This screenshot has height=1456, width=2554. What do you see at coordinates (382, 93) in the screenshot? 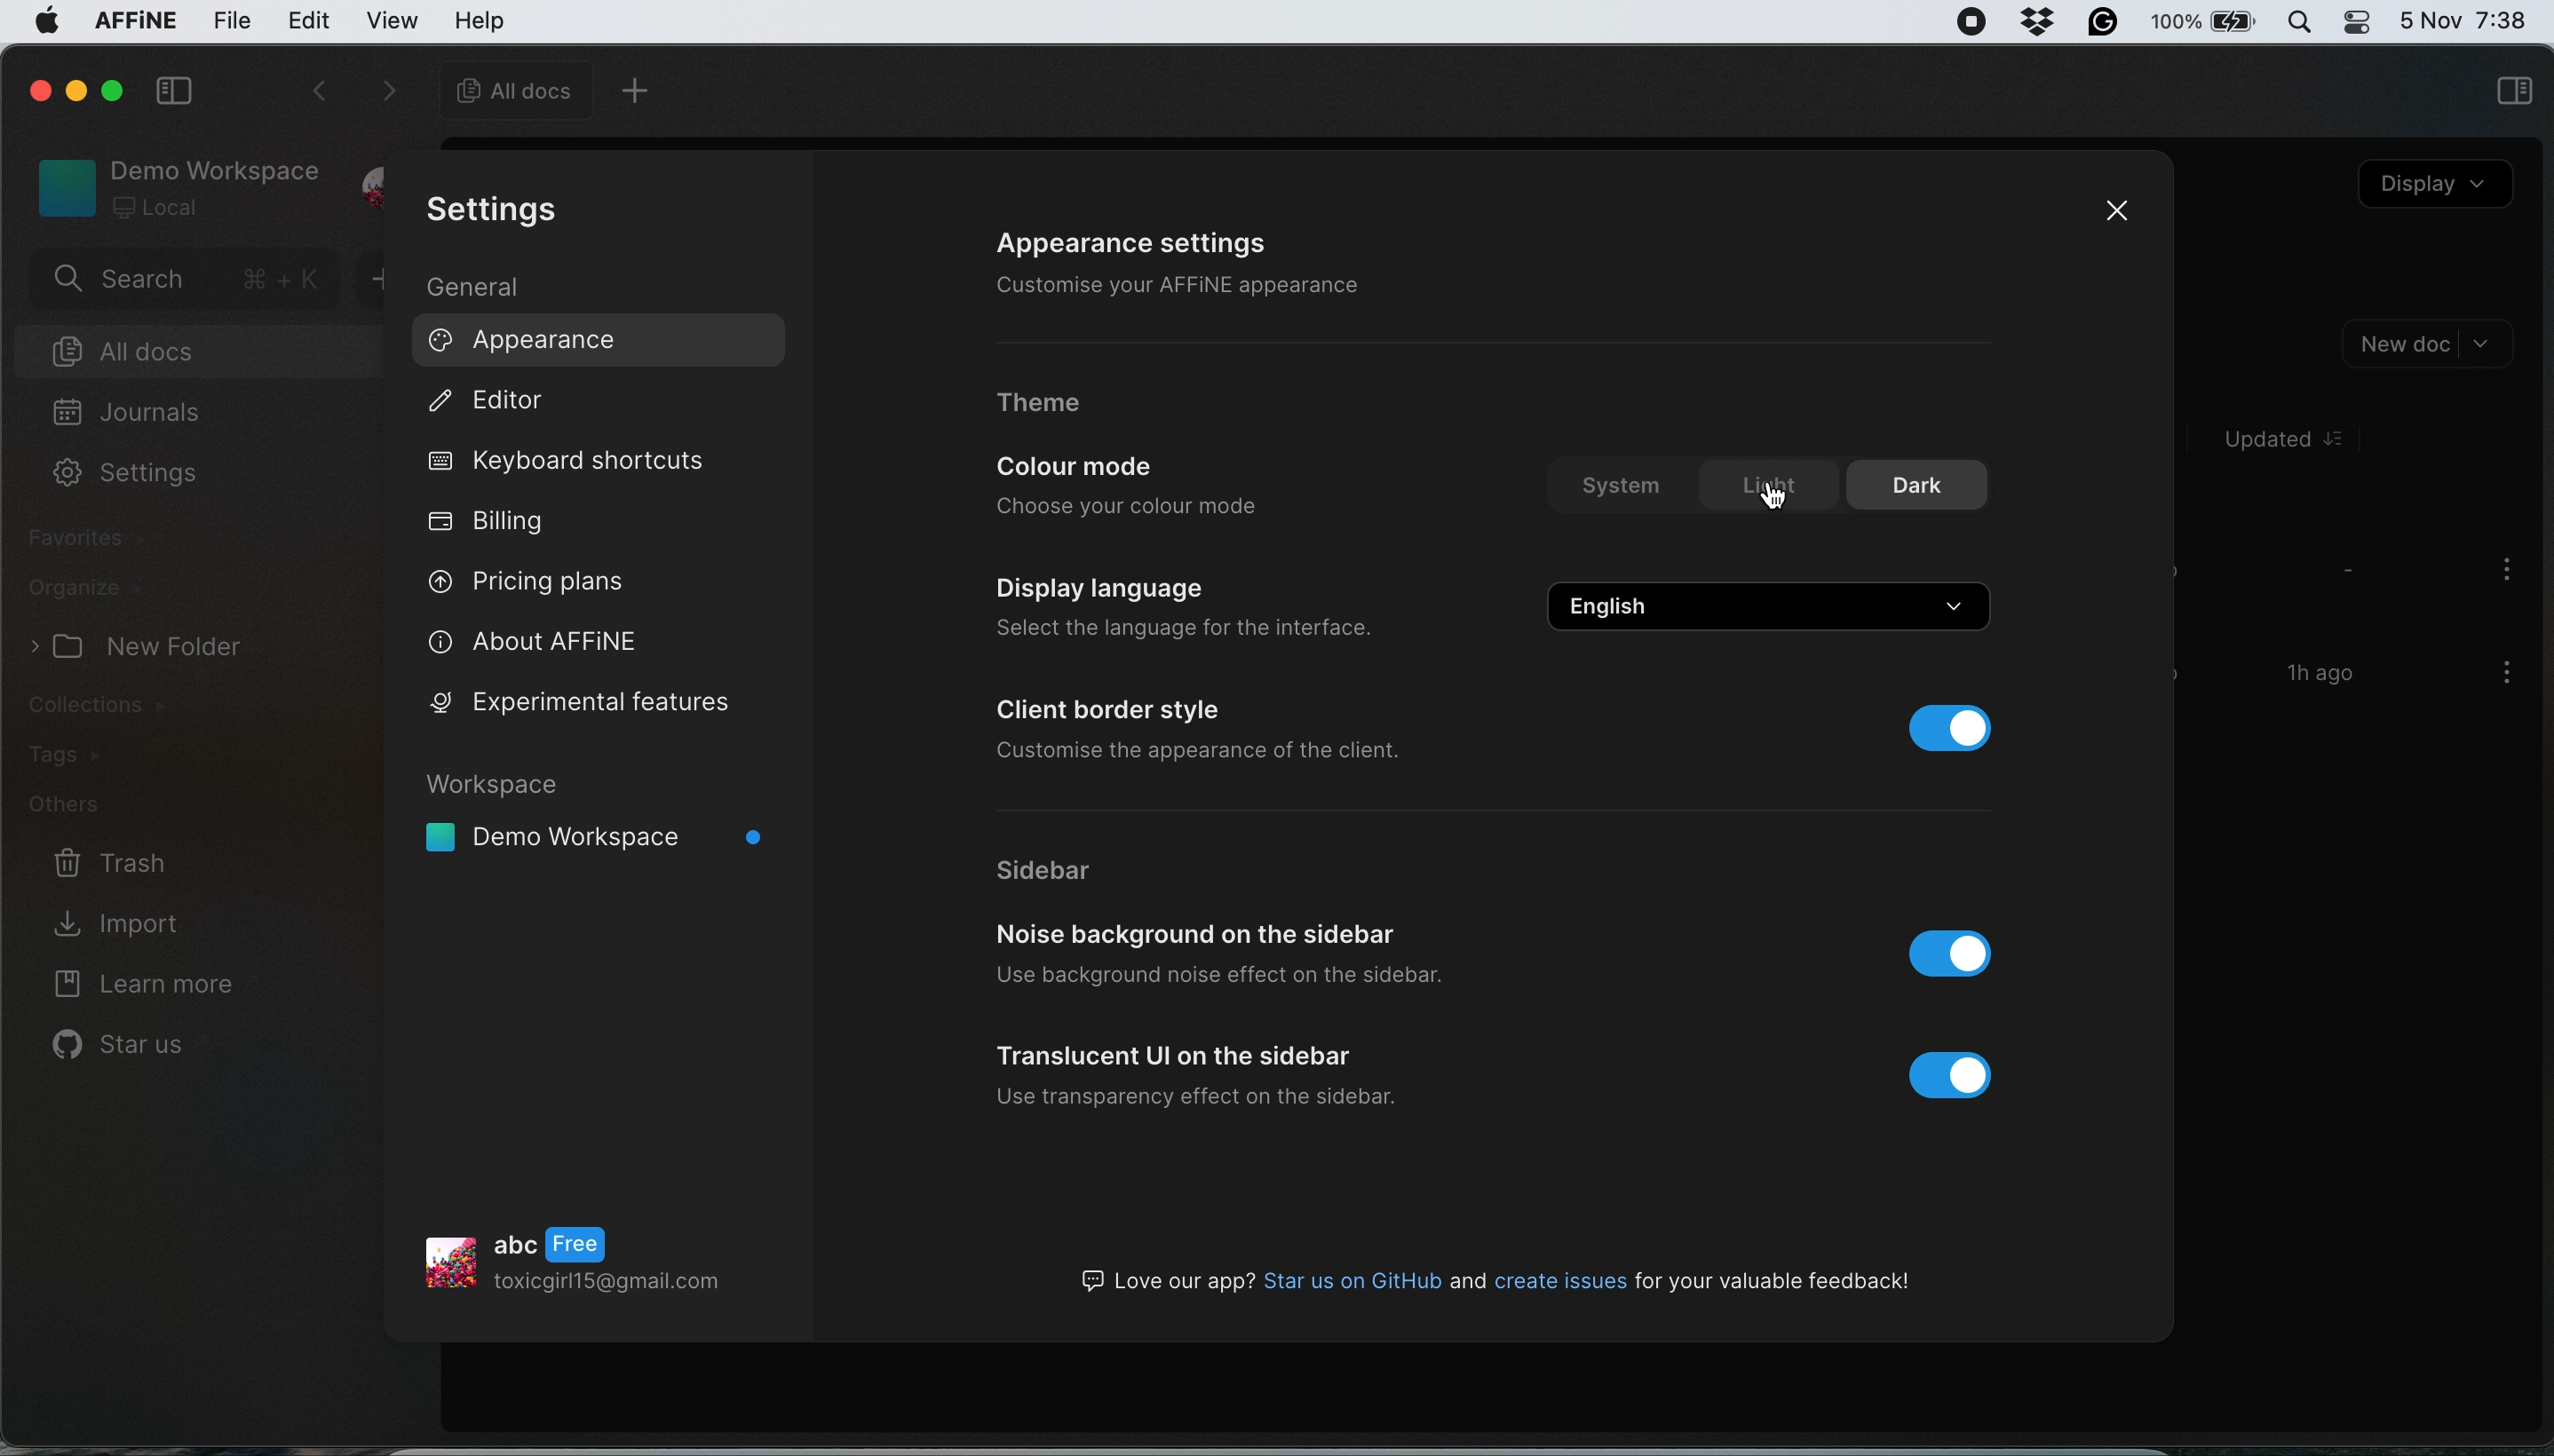
I see `forward` at bounding box center [382, 93].